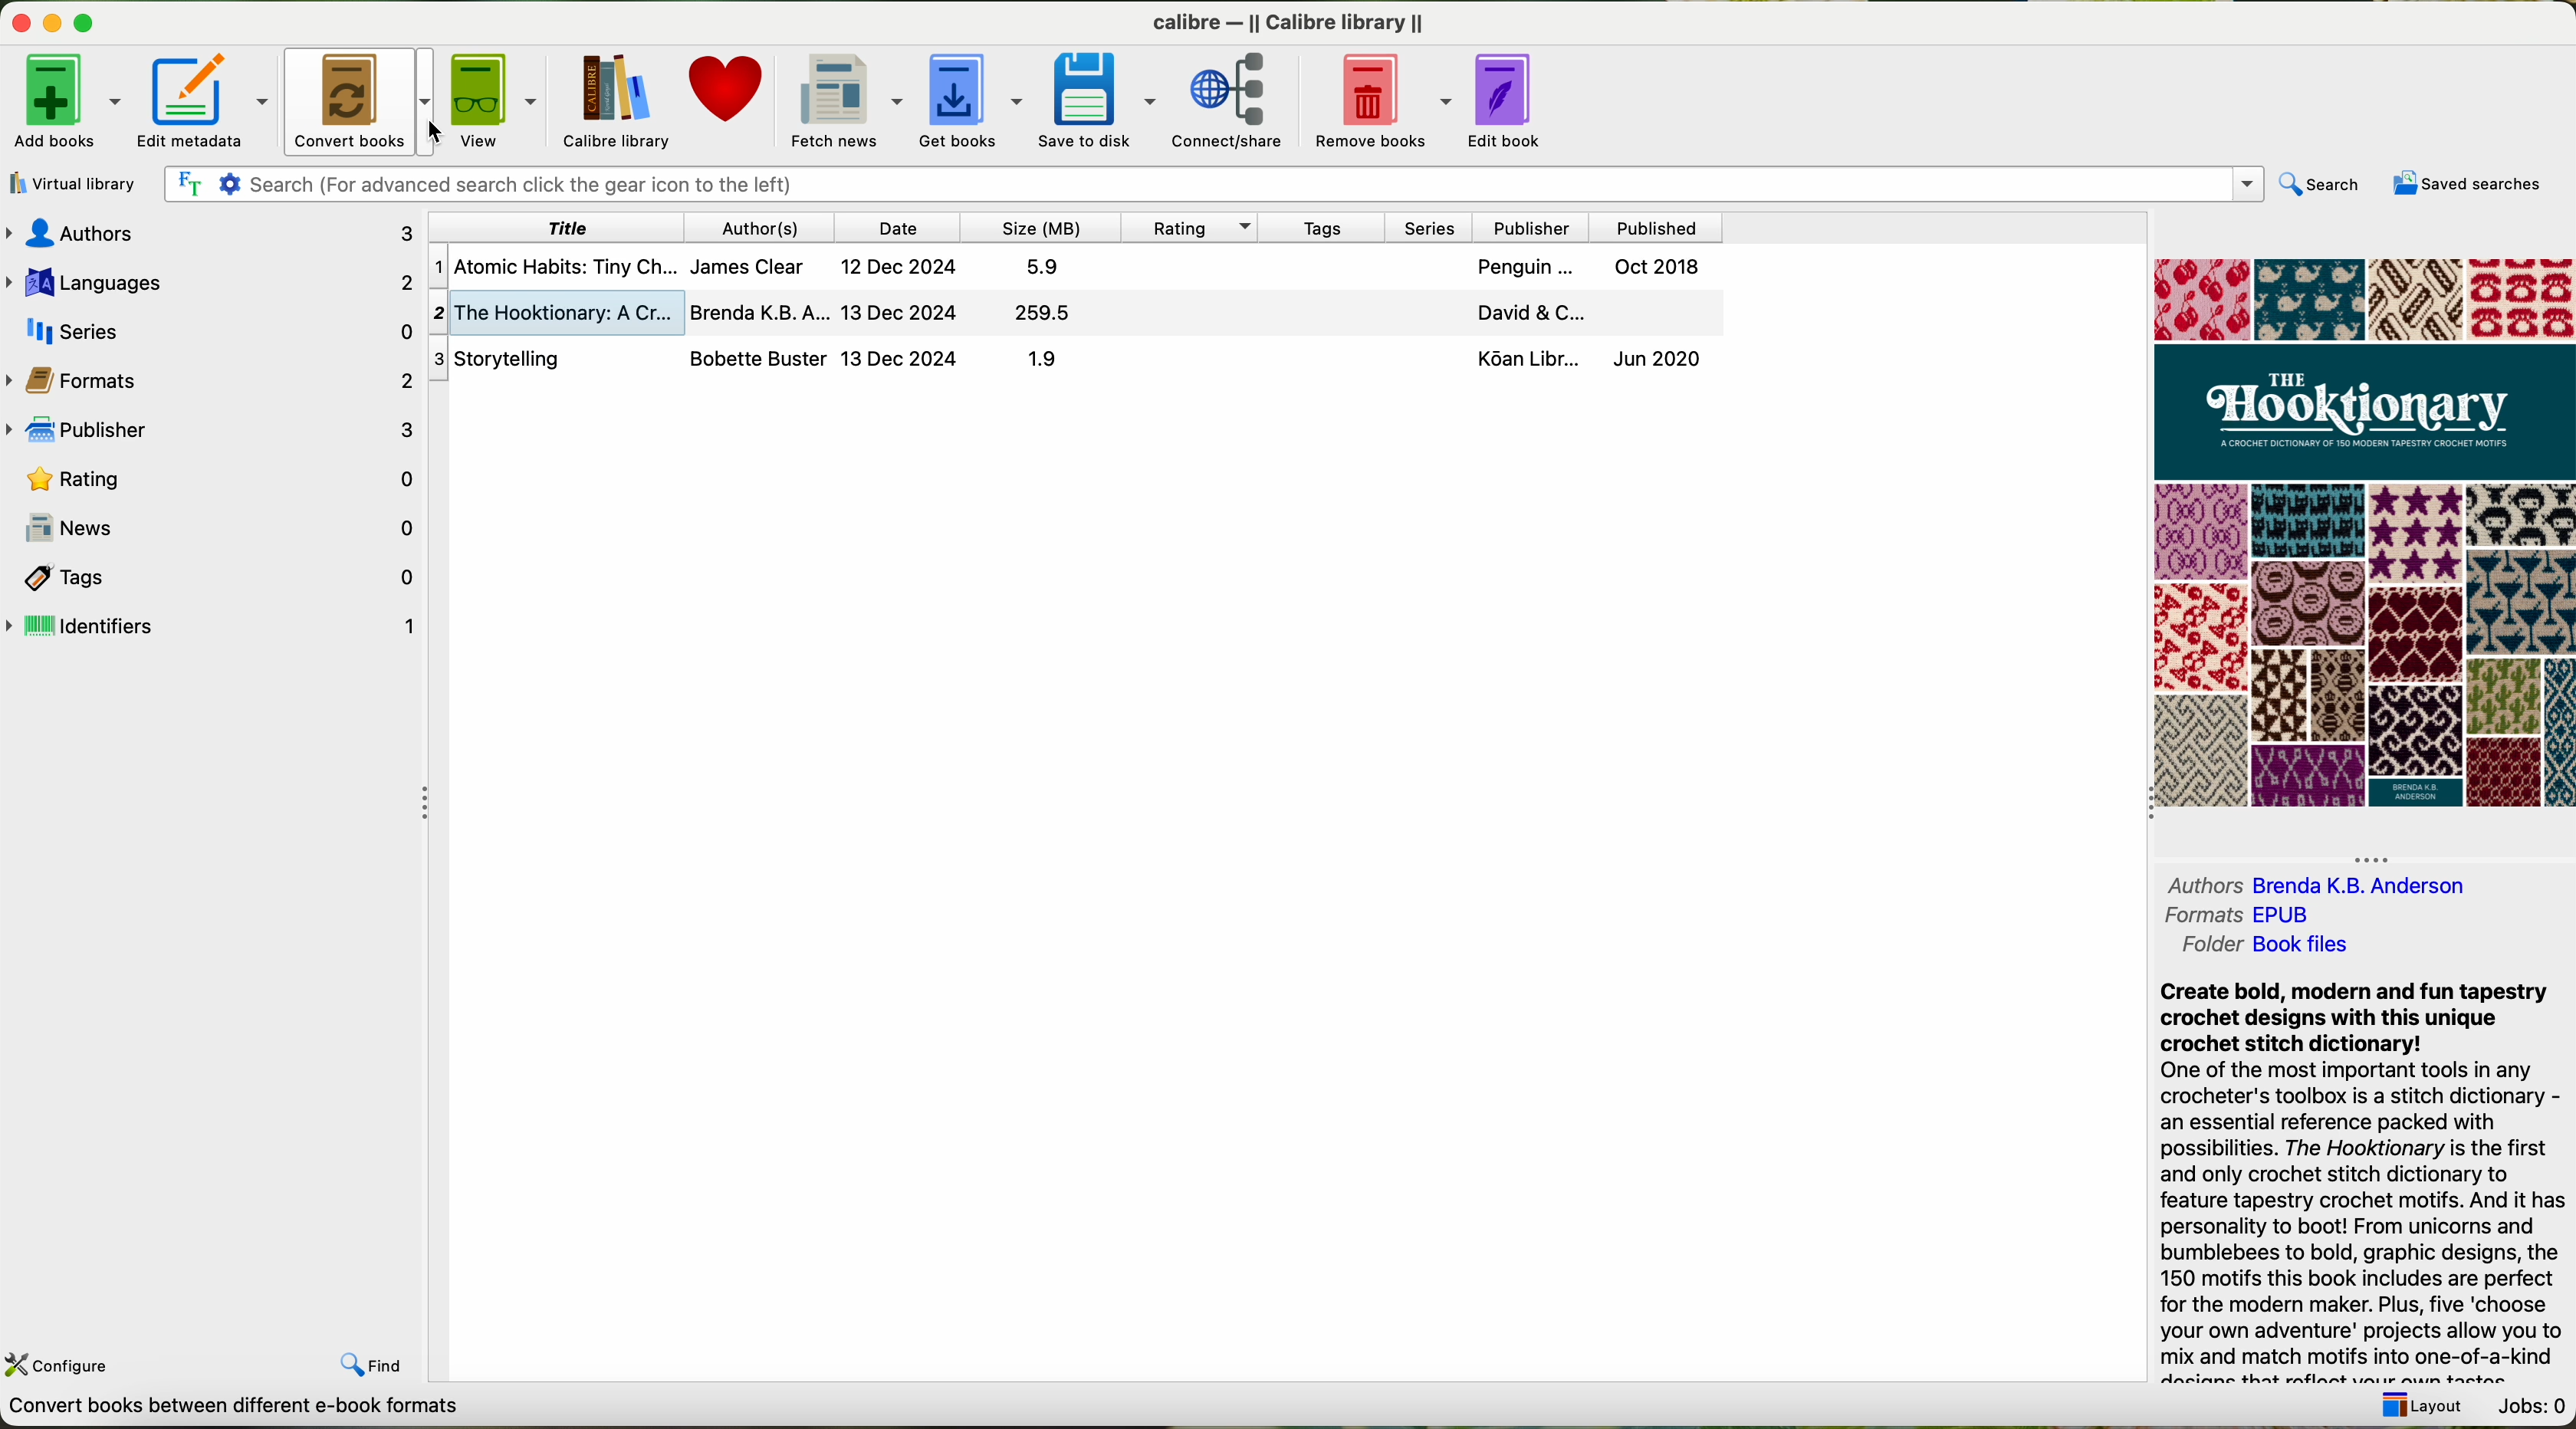 Image resolution: width=2576 pixels, height=1429 pixels. What do you see at coordinates (1238, 102) in the screenshot?
I see `connect share` at bounding box center [1238, 102].